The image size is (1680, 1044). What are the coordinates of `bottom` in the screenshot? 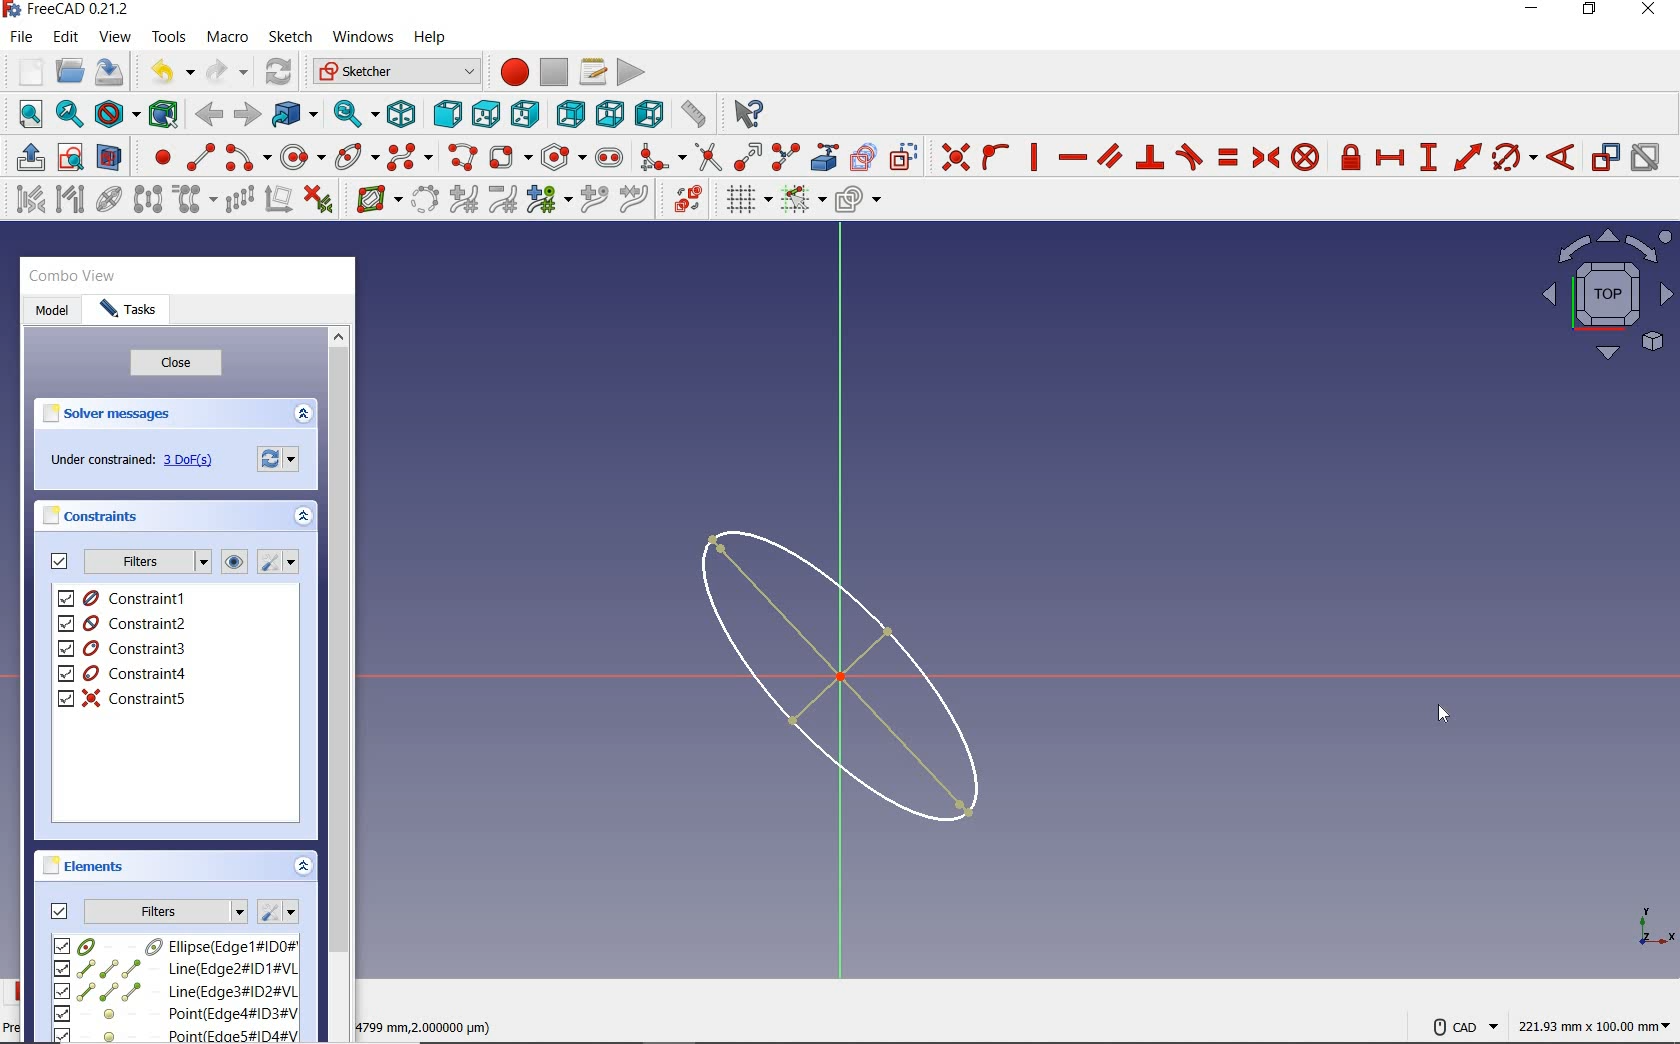 It's located at (610, 111).